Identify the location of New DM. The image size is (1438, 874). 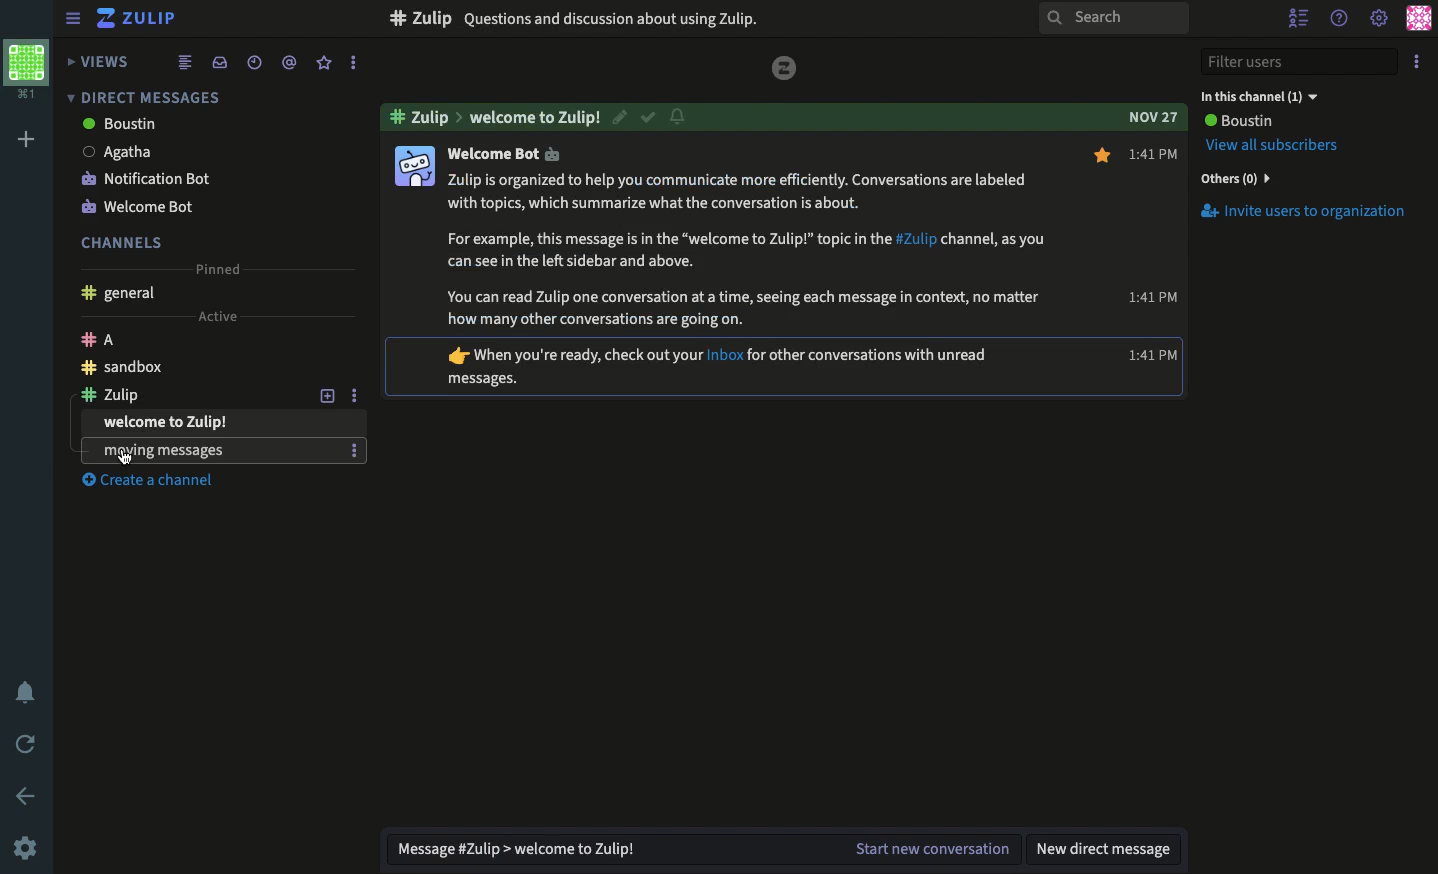
(1107, 848).